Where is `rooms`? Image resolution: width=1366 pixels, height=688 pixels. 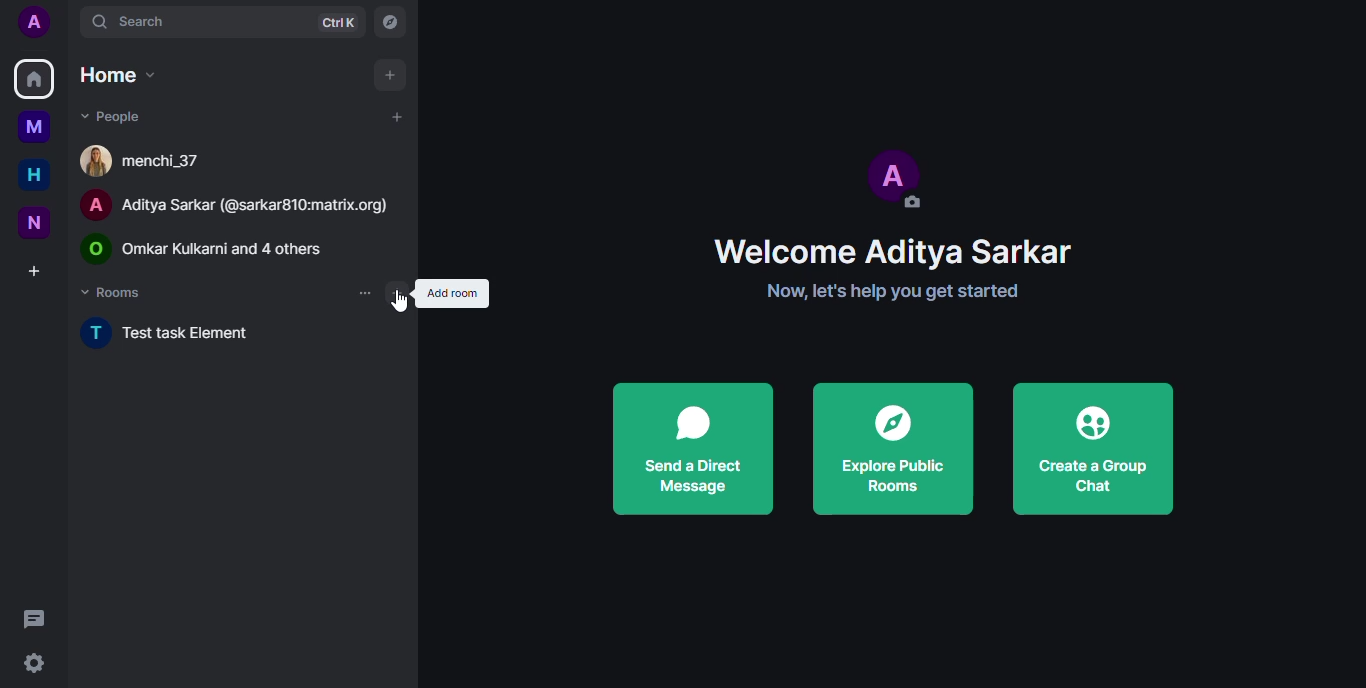
rooms is located at coordinates (115, 291).